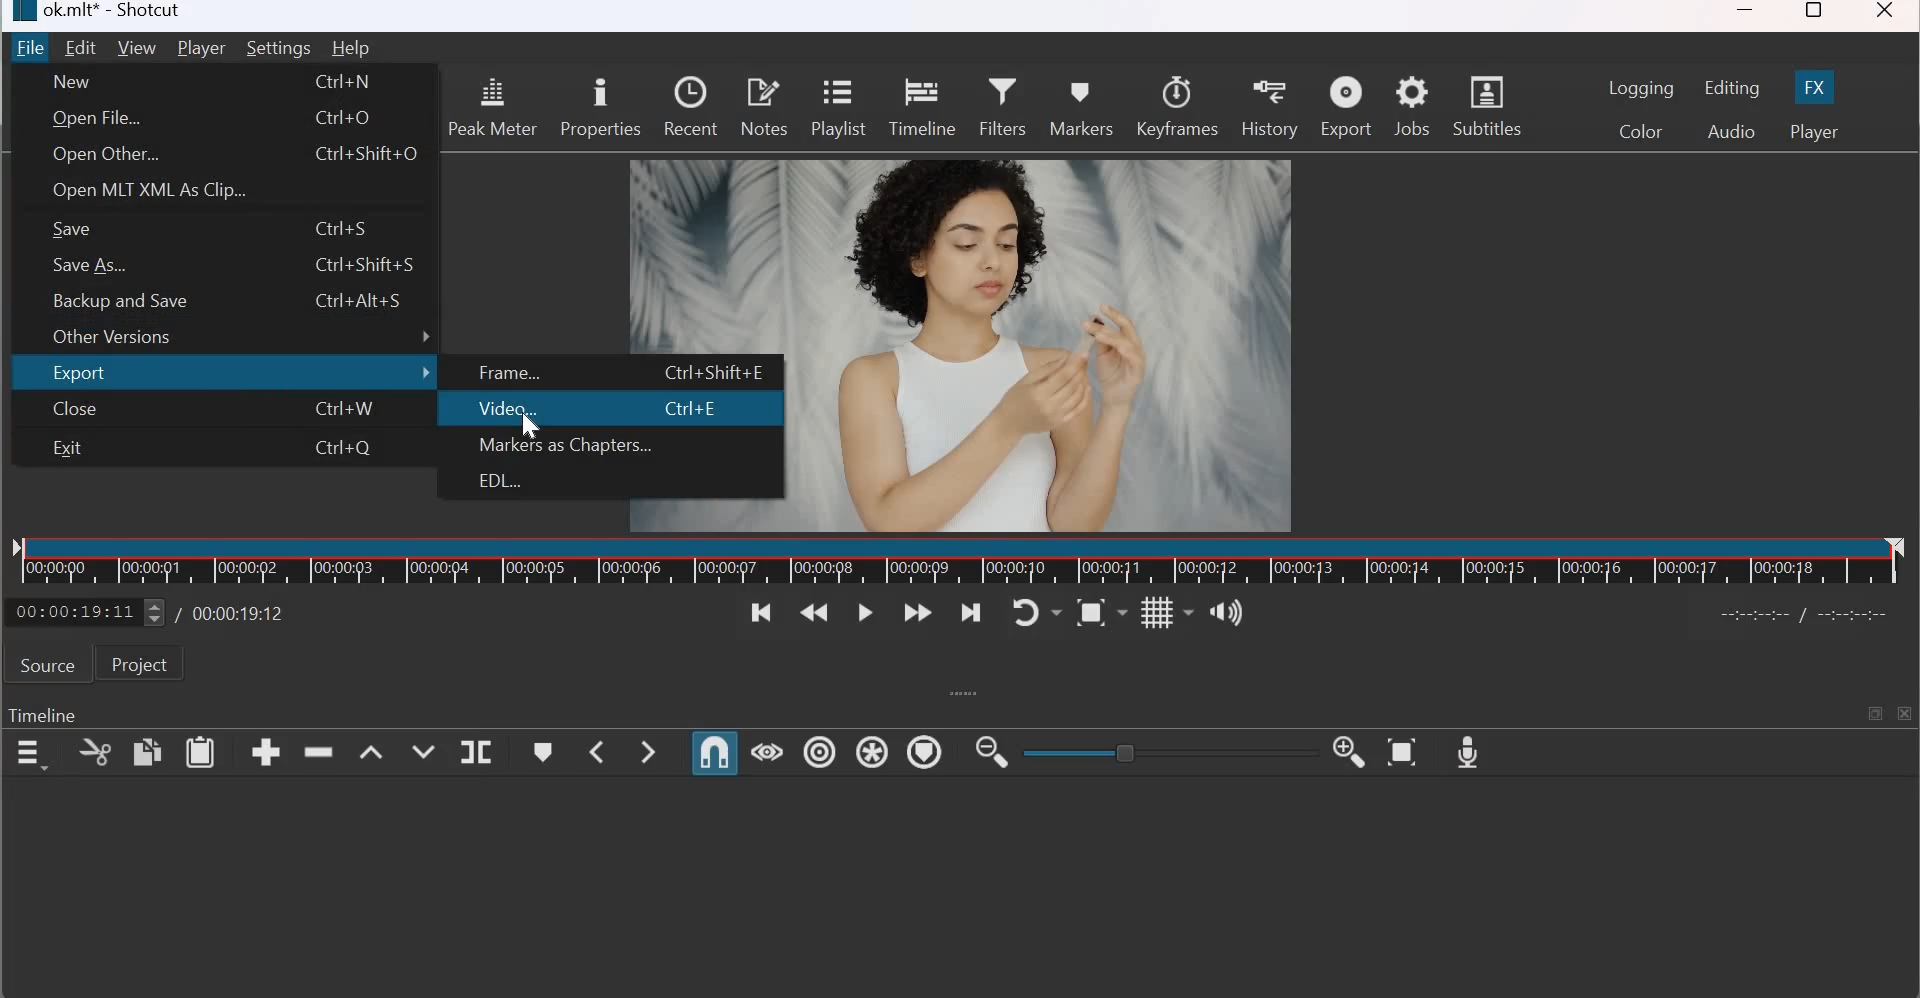  Describe the element at coordinates (95, 266) in the screenshot. I see `Save as` at that location.